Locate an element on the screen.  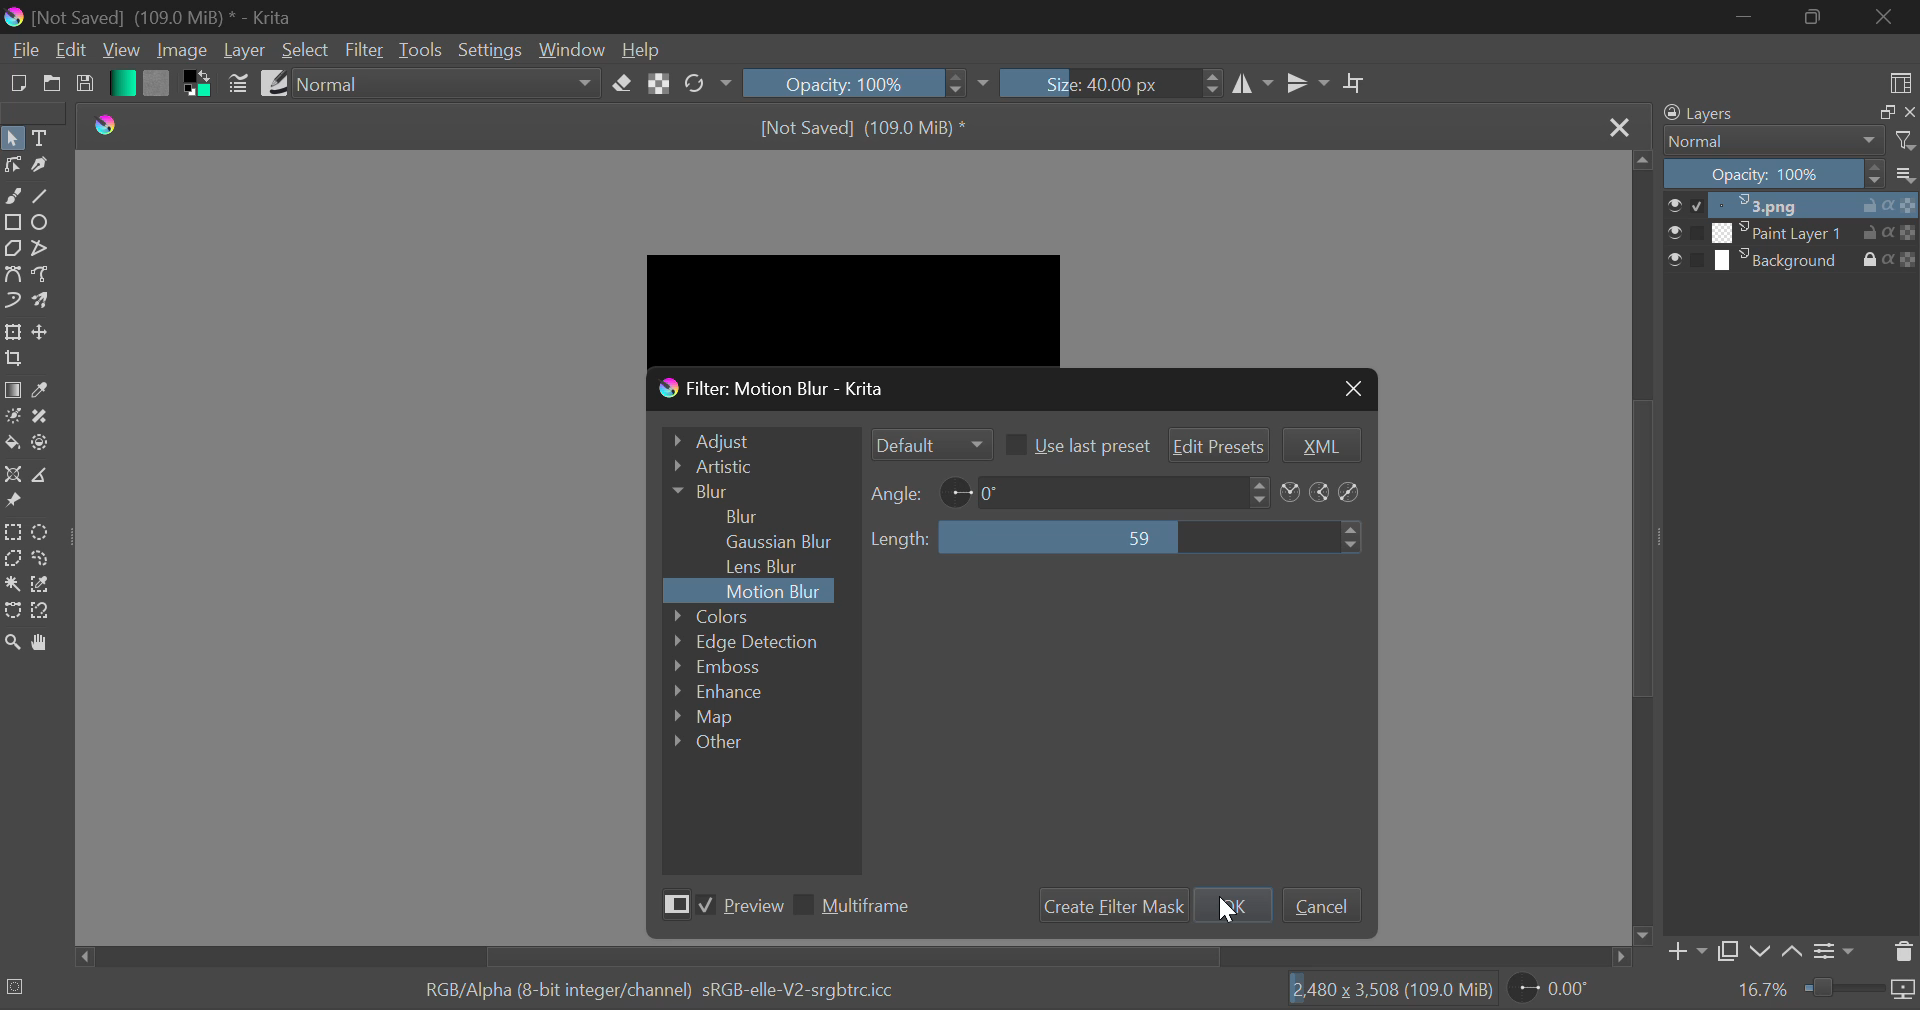
Gradient Fill is located at coordinates (12, 390).